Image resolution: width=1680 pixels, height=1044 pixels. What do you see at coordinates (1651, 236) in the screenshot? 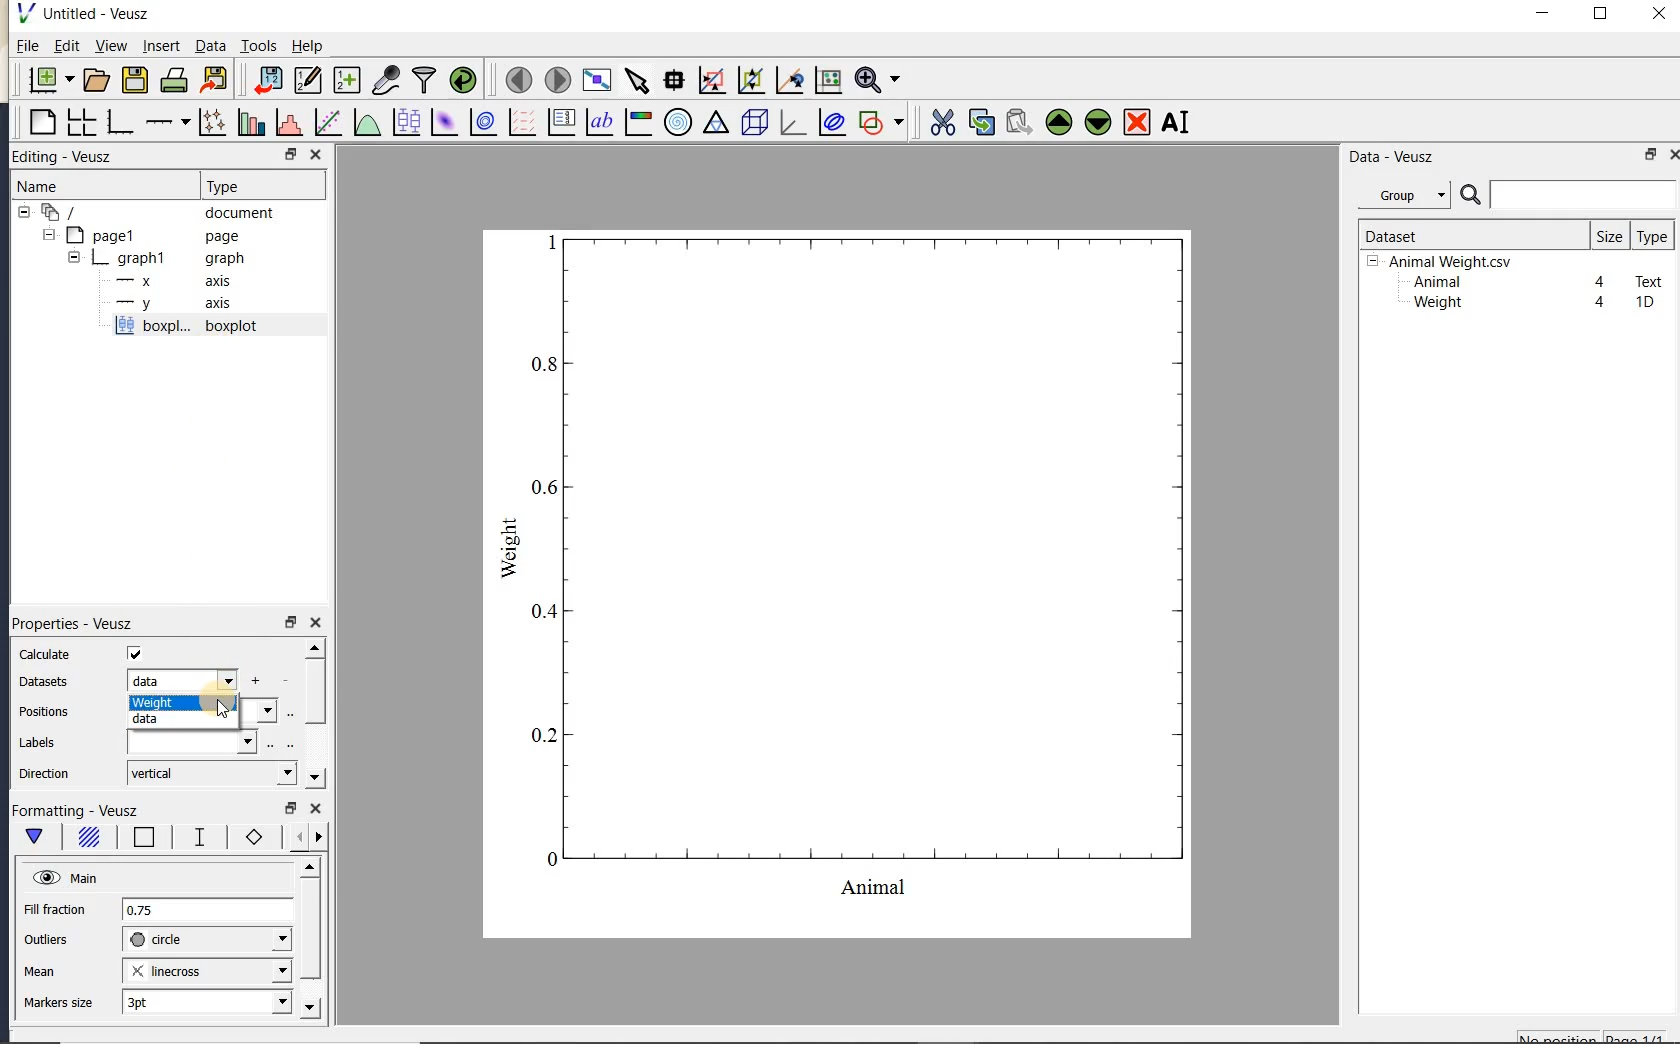
I see `type` at bounding box center [1651, 236].